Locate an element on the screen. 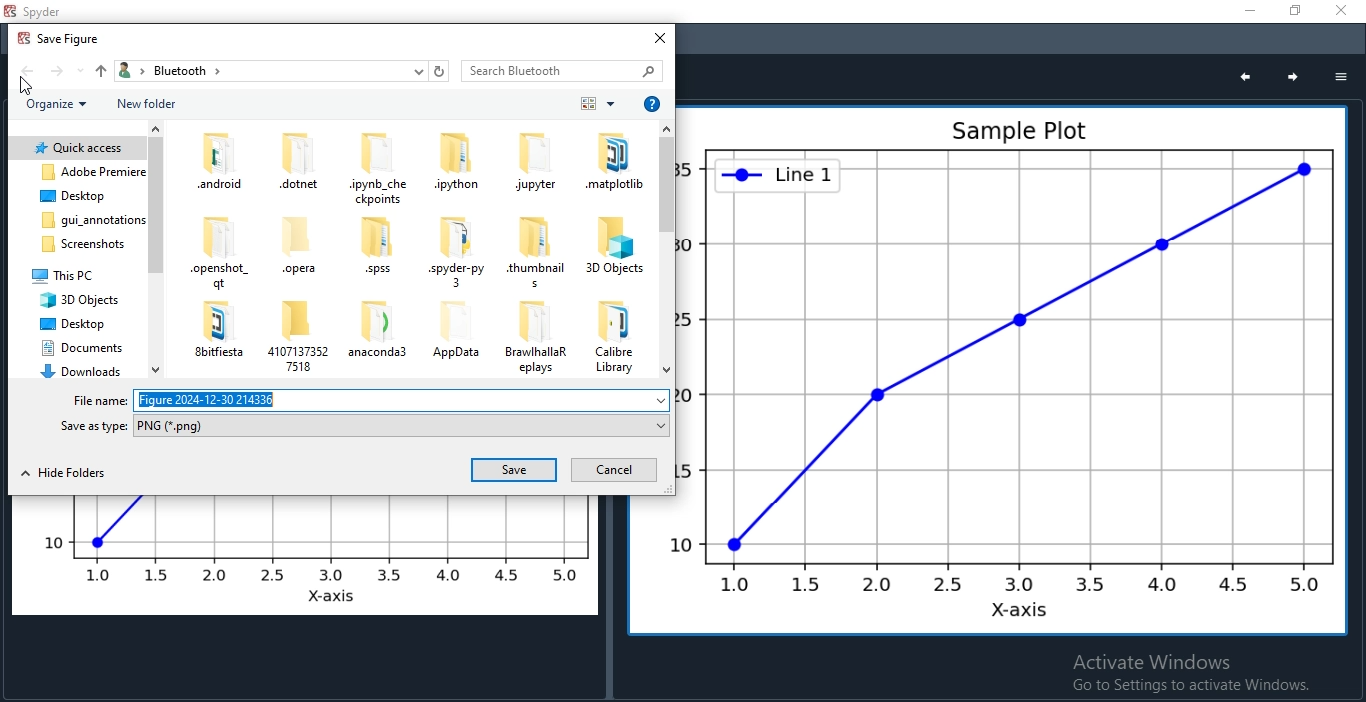 The width and height of the screenshot is (1366, 702). order is located at coordinates (597, 103).